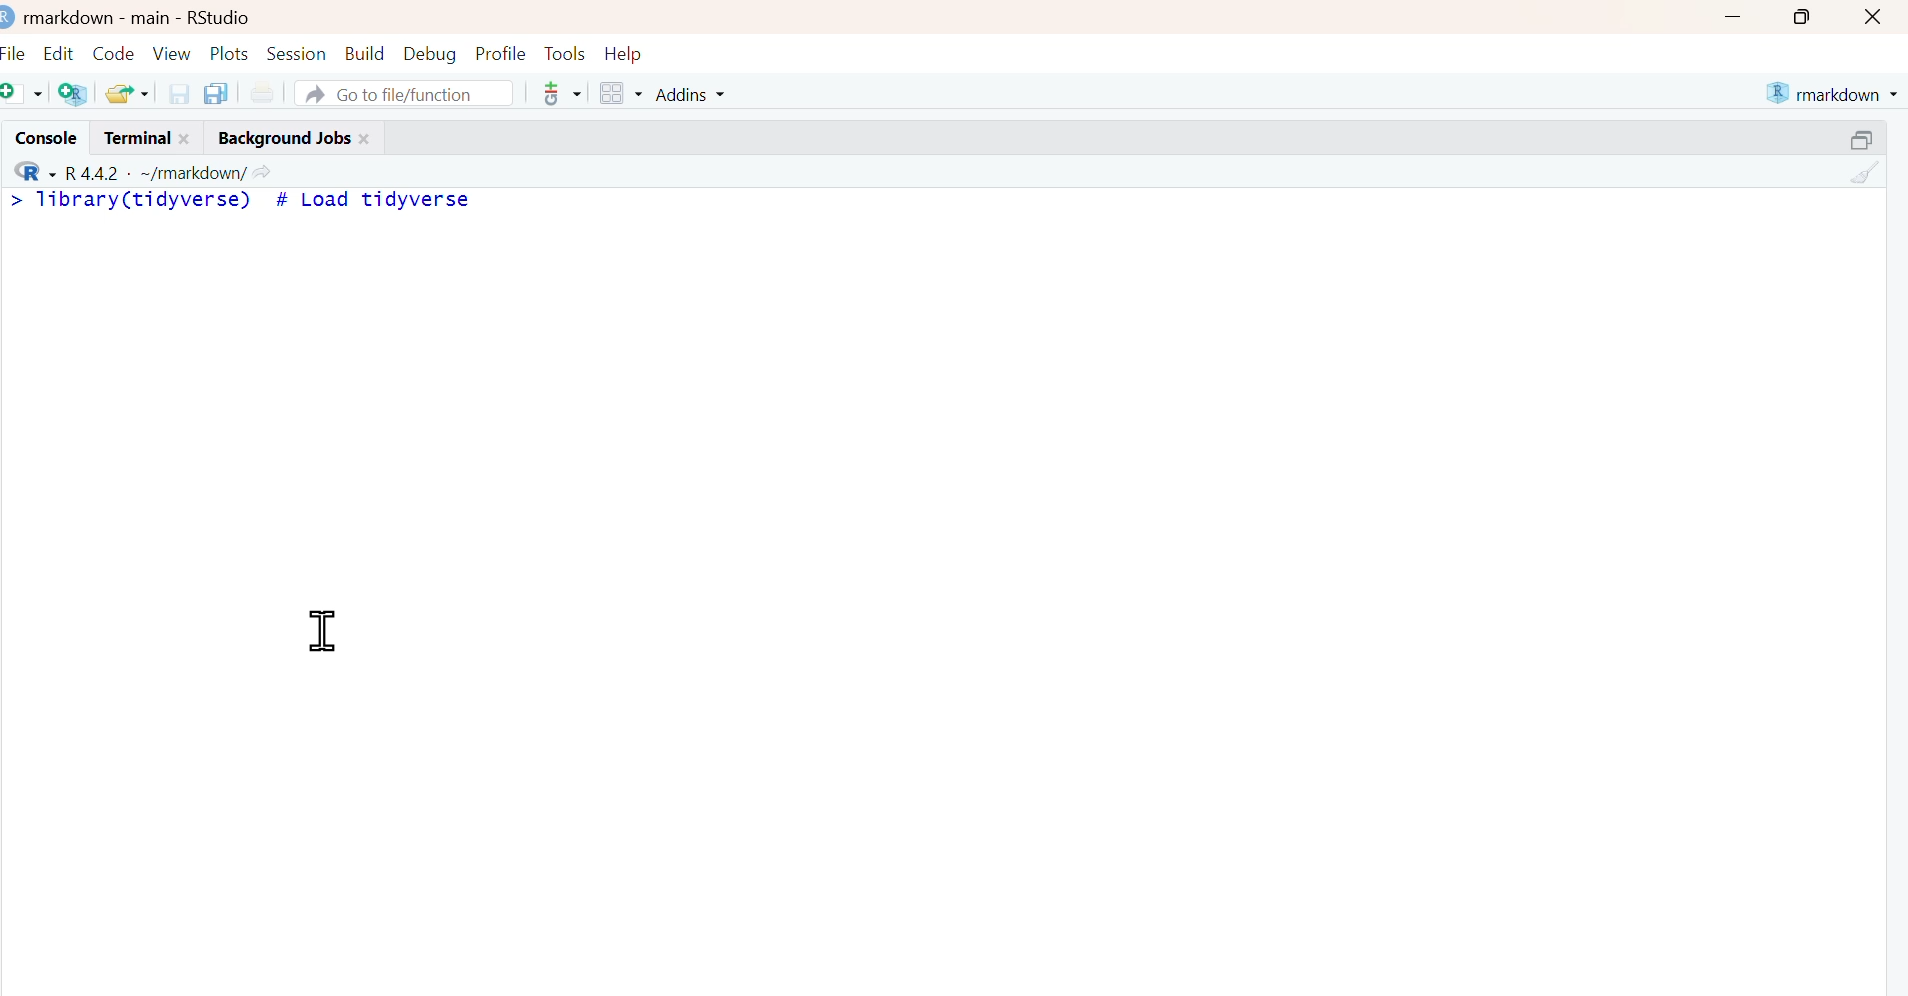 This screenshot has height=996, width=1908. I want to click on Debug, so click(430, 51).